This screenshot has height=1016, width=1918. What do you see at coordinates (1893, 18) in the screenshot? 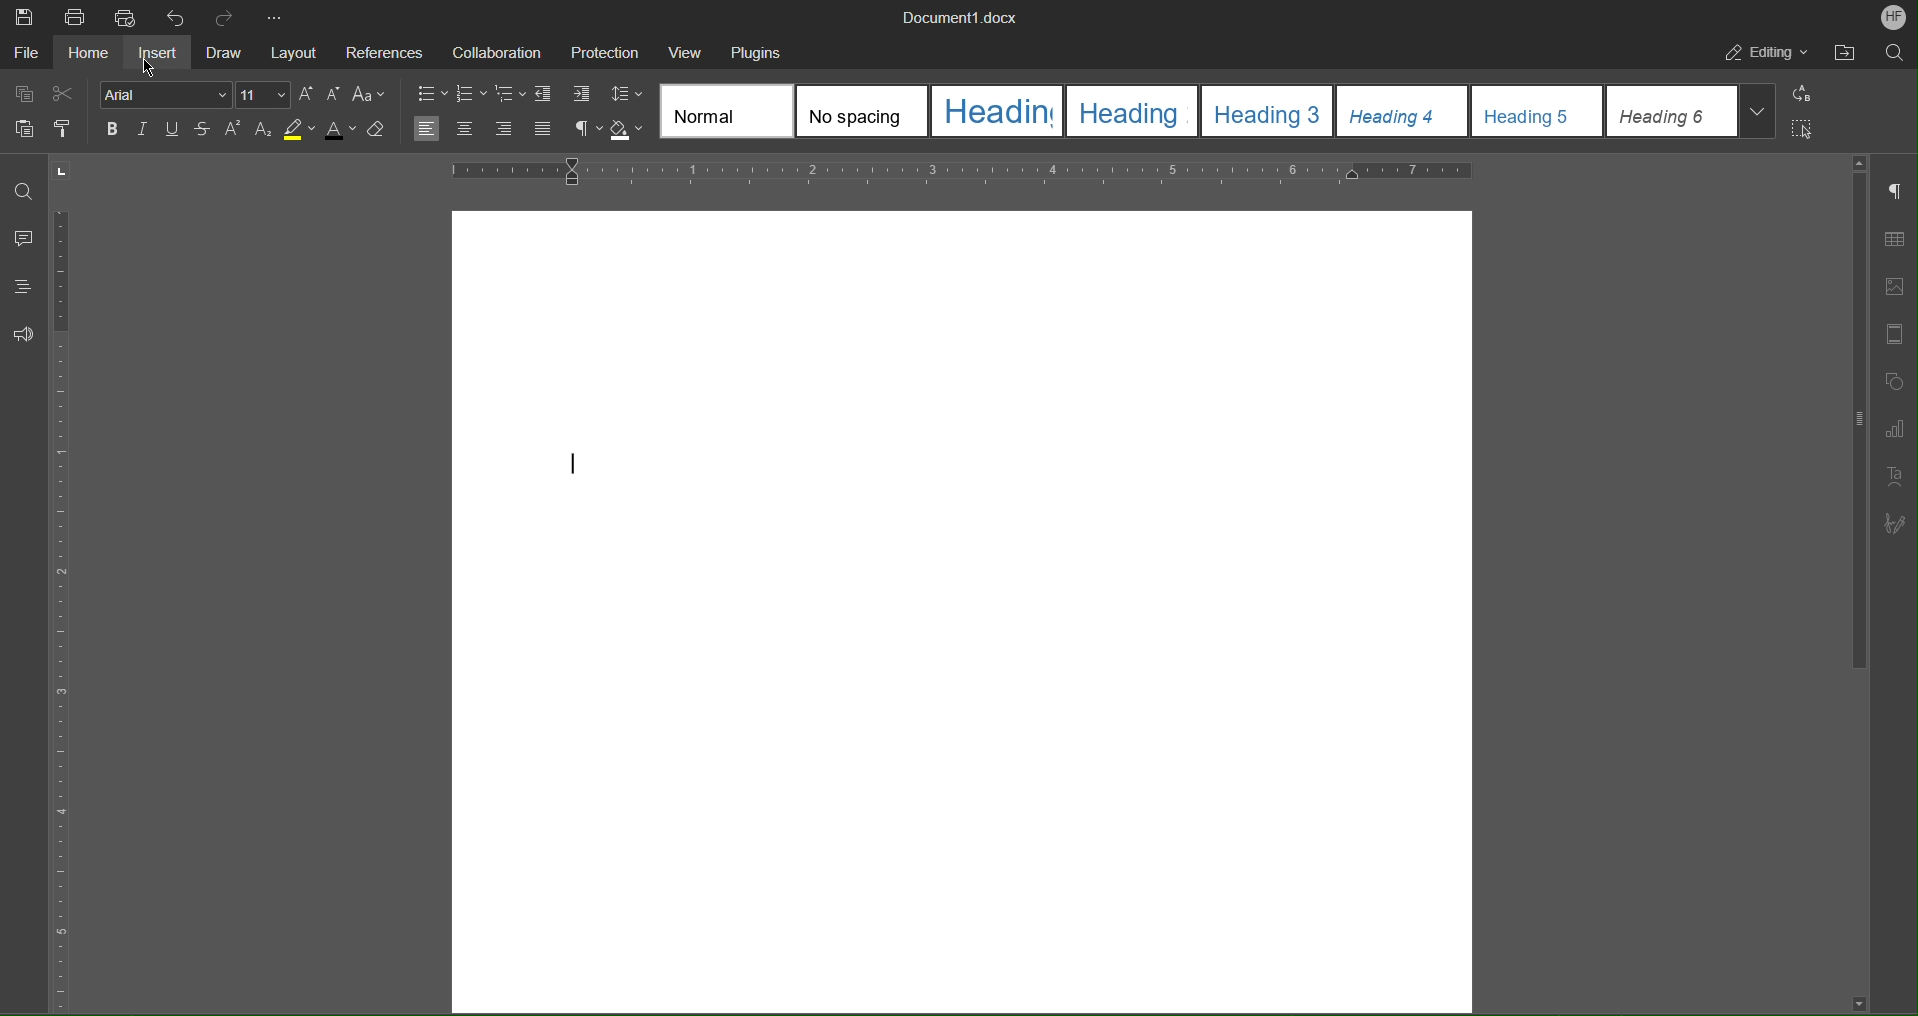
I see `Account` at bounding box center [1893, 18].